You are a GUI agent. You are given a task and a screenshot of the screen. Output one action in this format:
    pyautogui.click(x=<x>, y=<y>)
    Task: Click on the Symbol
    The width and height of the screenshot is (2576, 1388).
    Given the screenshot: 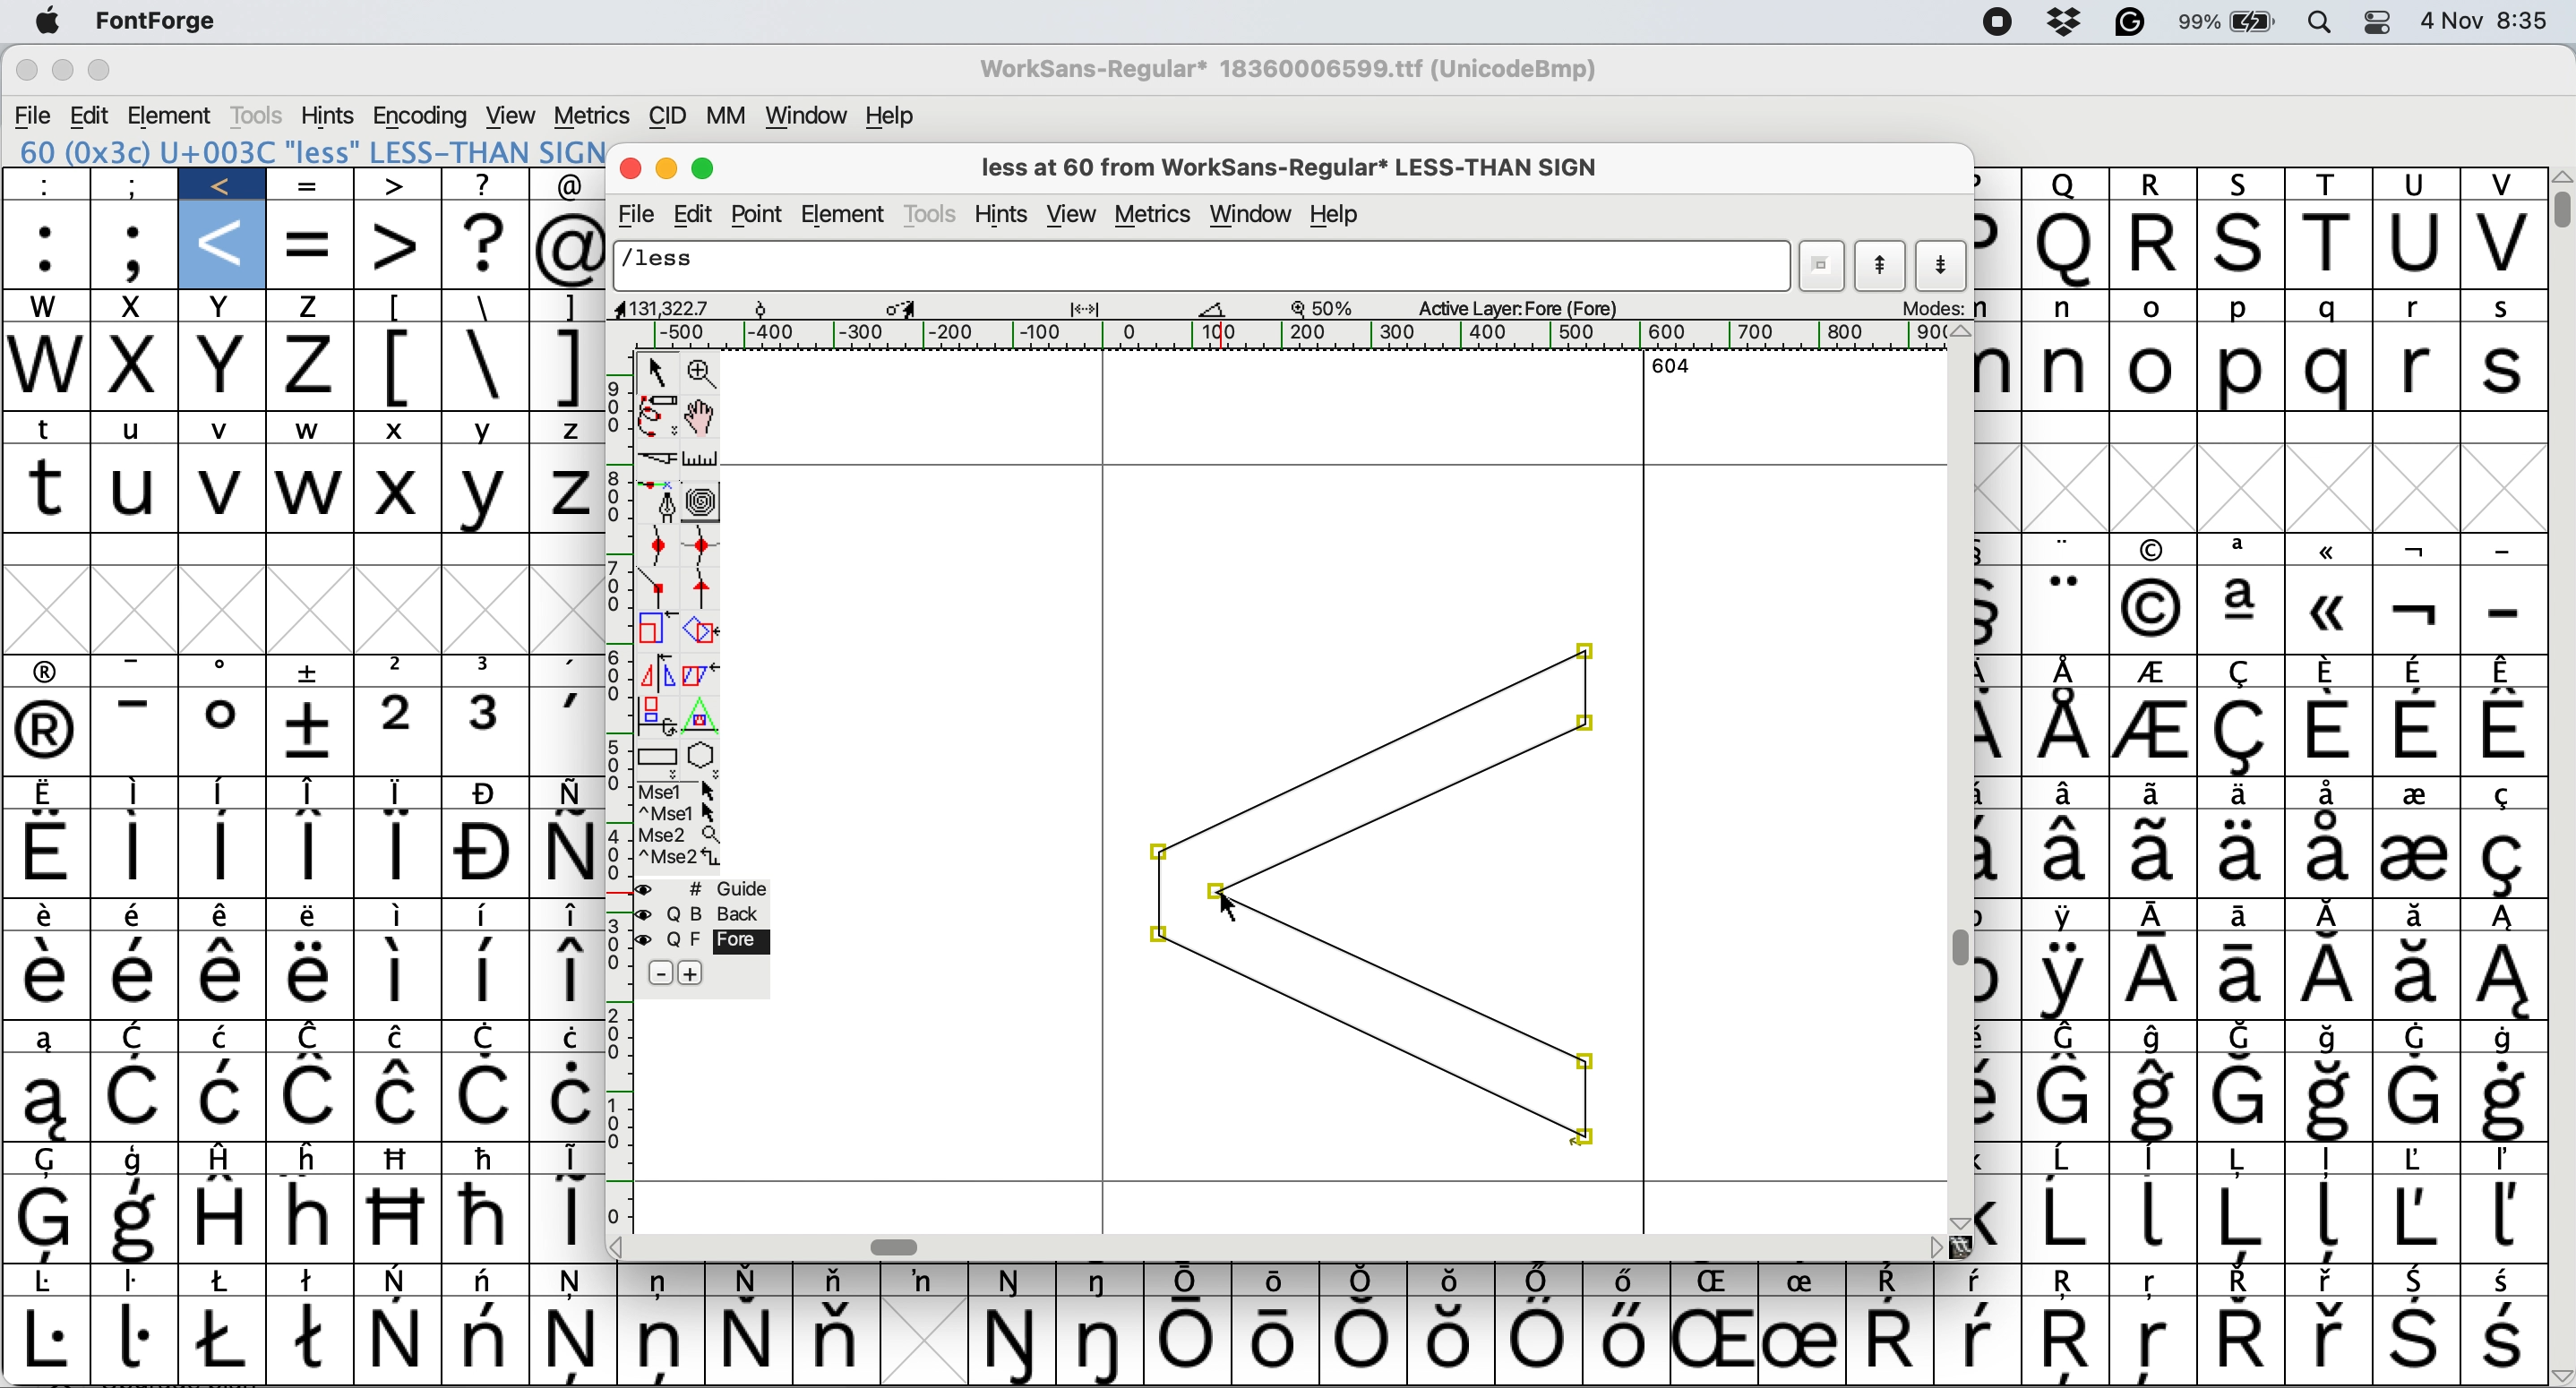 What is the action you would take?
    pyautogui.click(x=141, y=794)
    